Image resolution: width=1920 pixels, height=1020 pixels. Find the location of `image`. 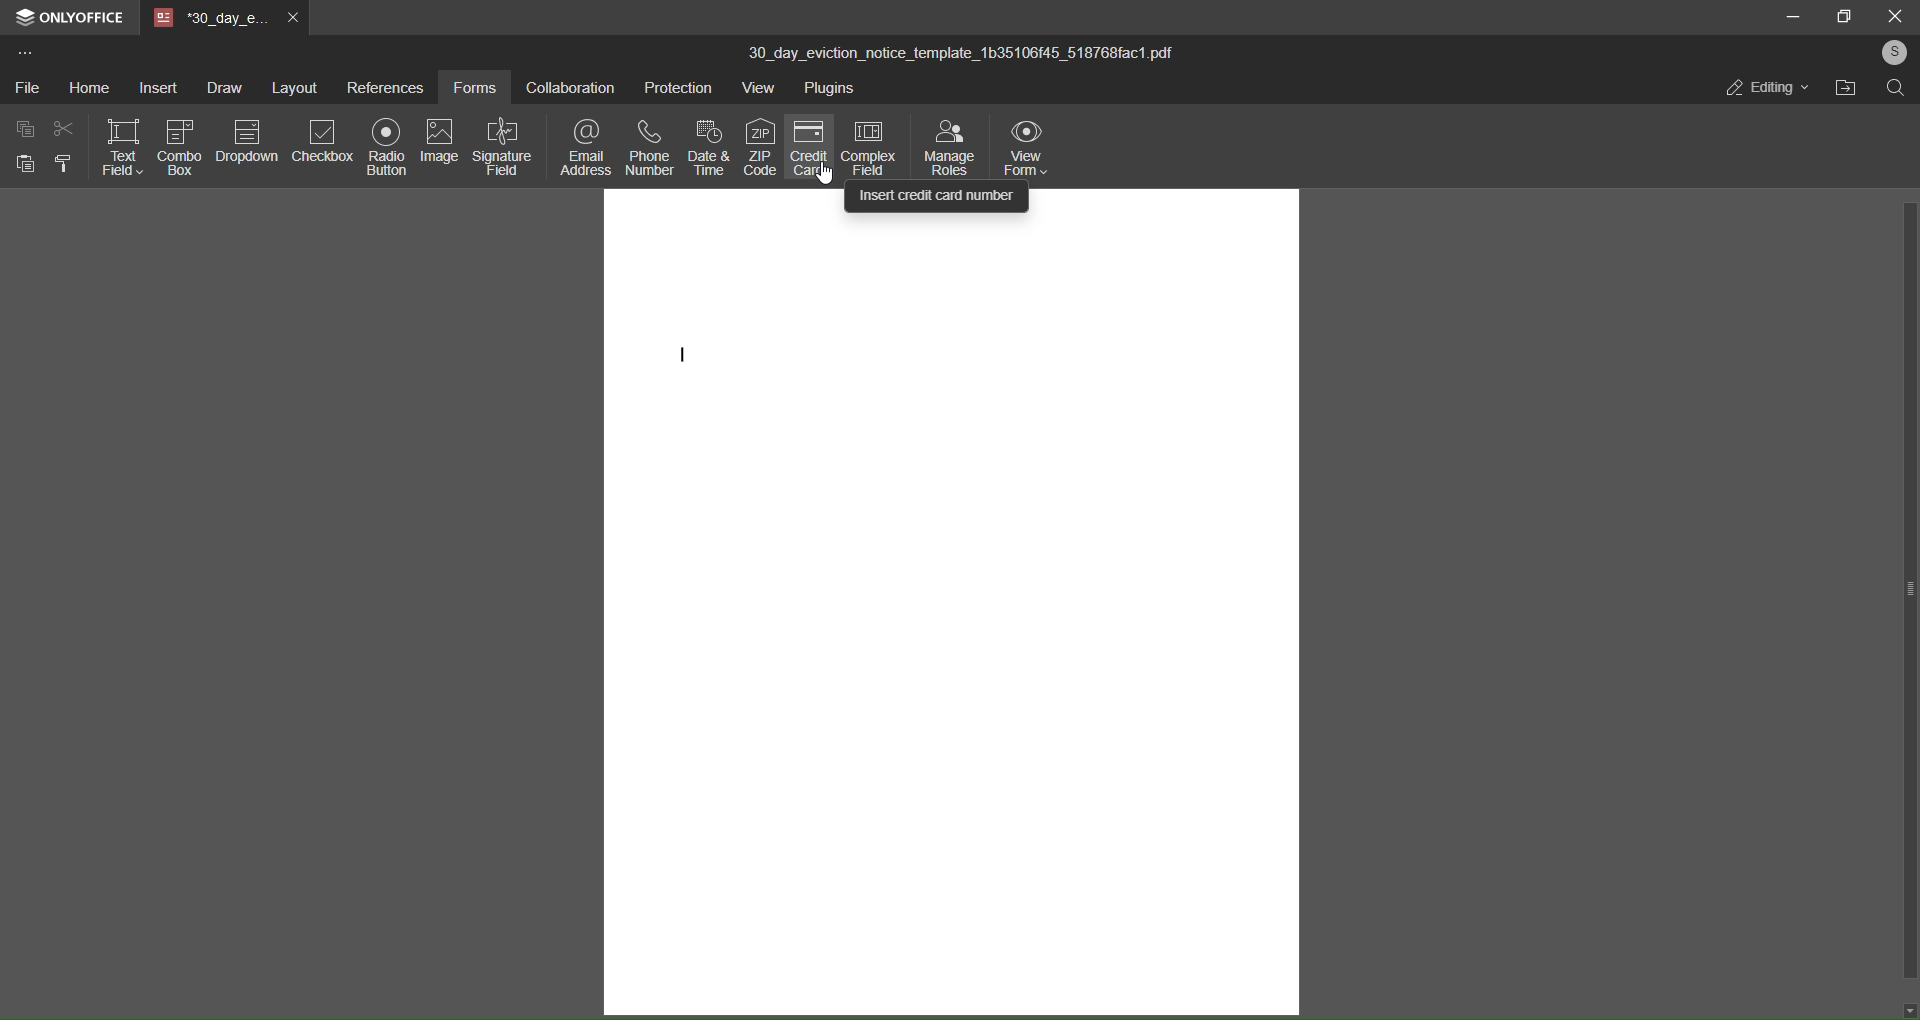

image is located at coordinates (439, 139).